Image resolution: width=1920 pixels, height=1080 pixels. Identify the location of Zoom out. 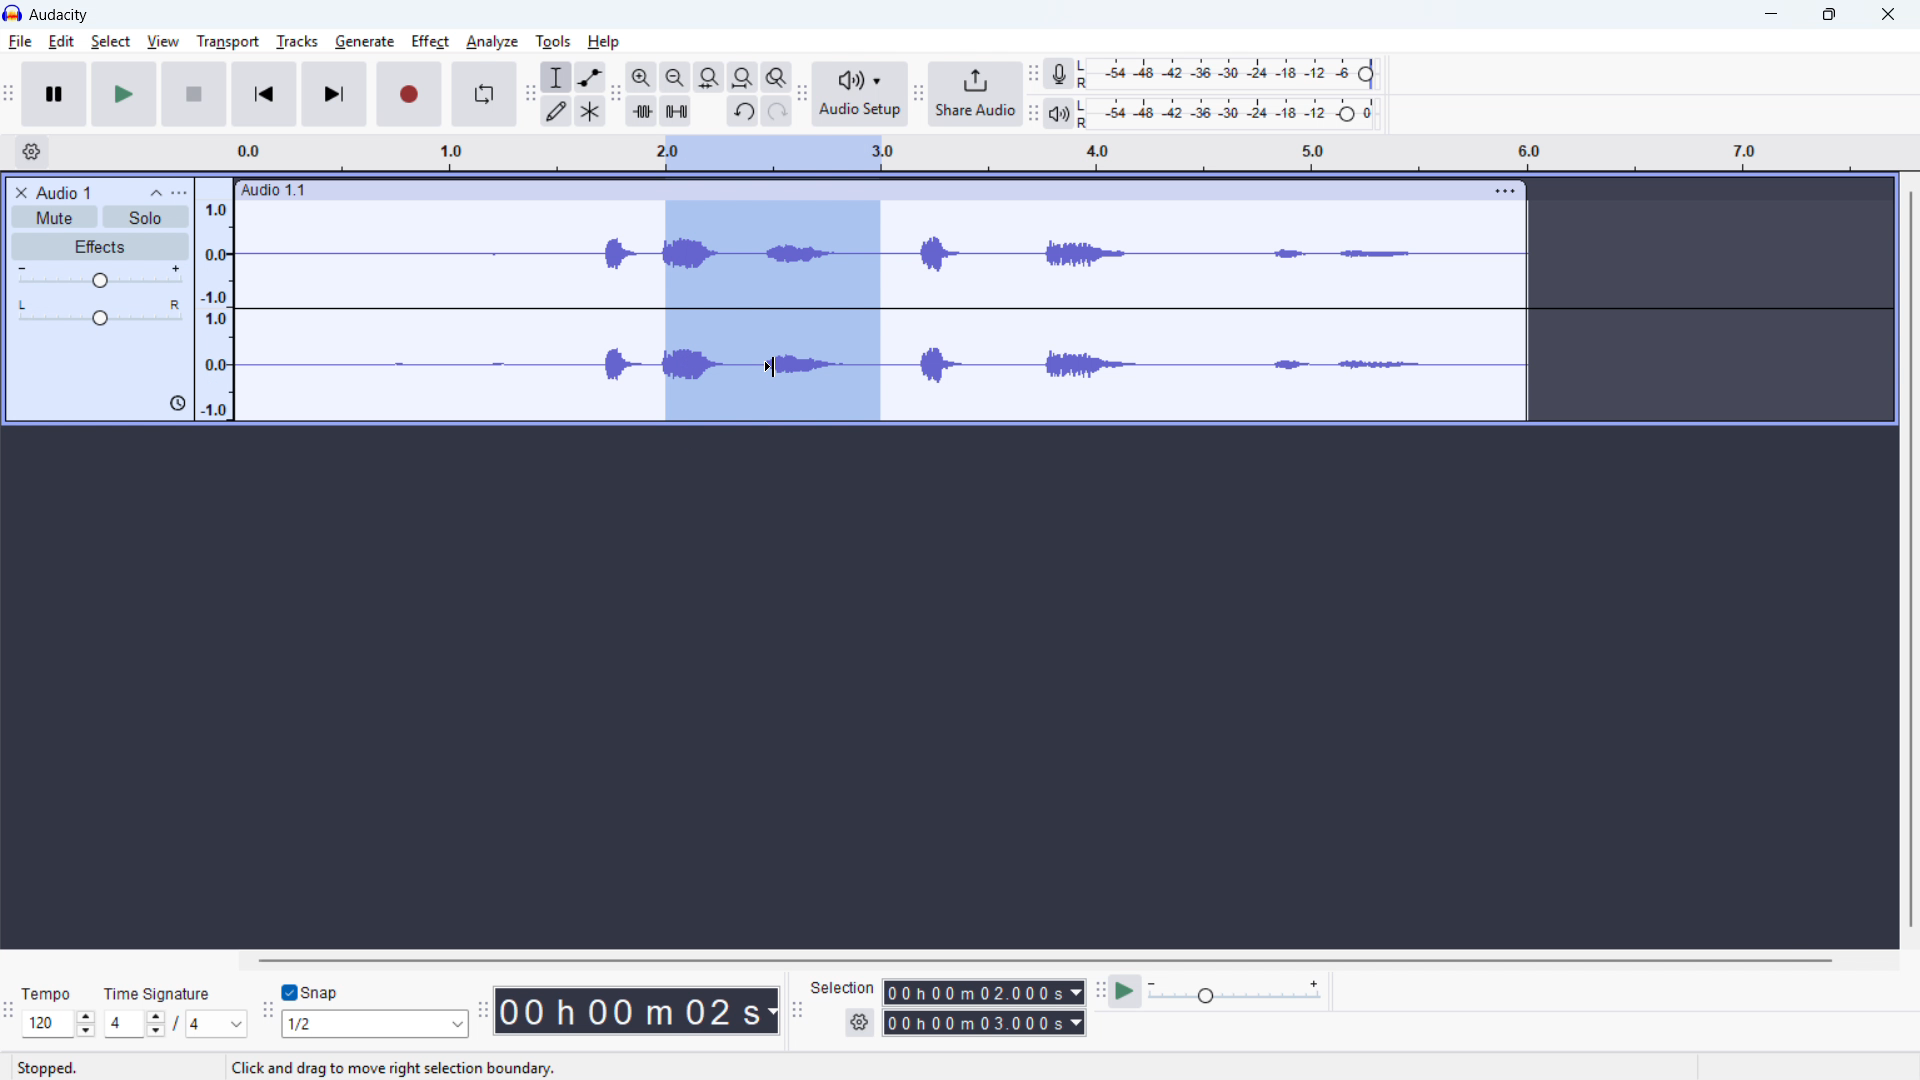
(674, 78).